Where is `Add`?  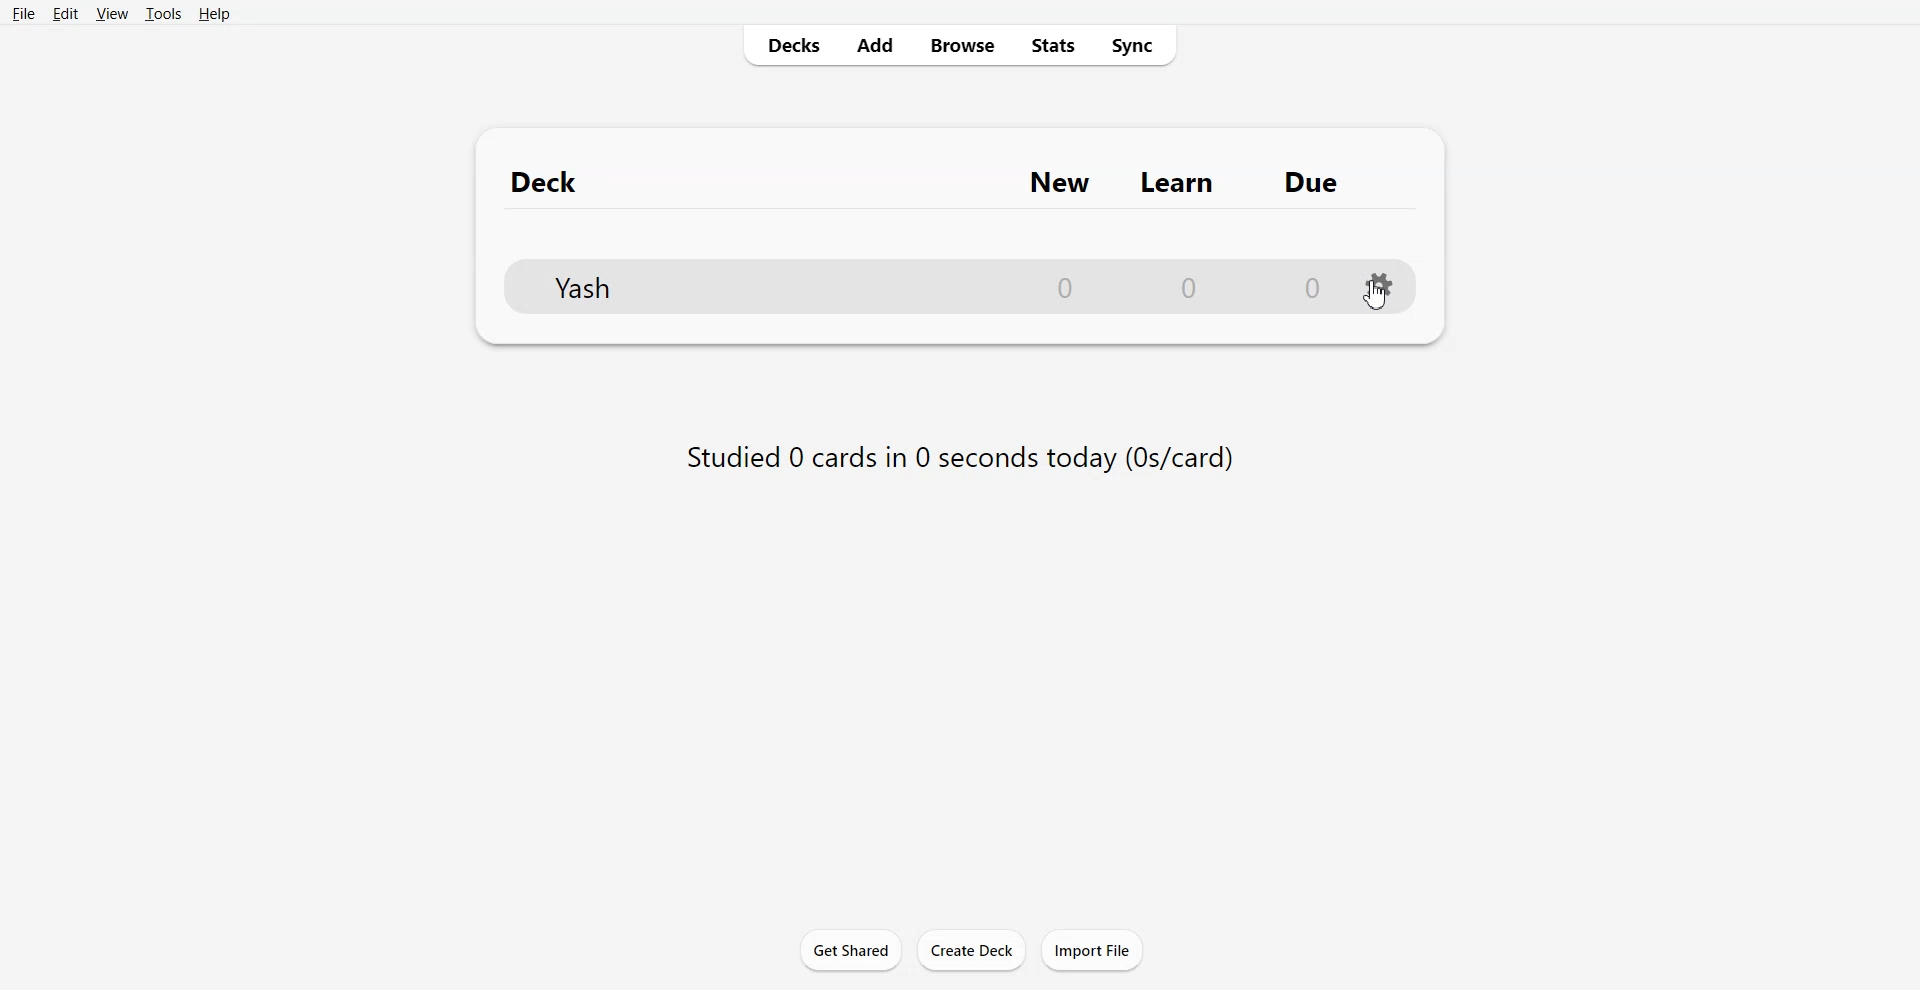
Add is located at coordinates (876, 45).